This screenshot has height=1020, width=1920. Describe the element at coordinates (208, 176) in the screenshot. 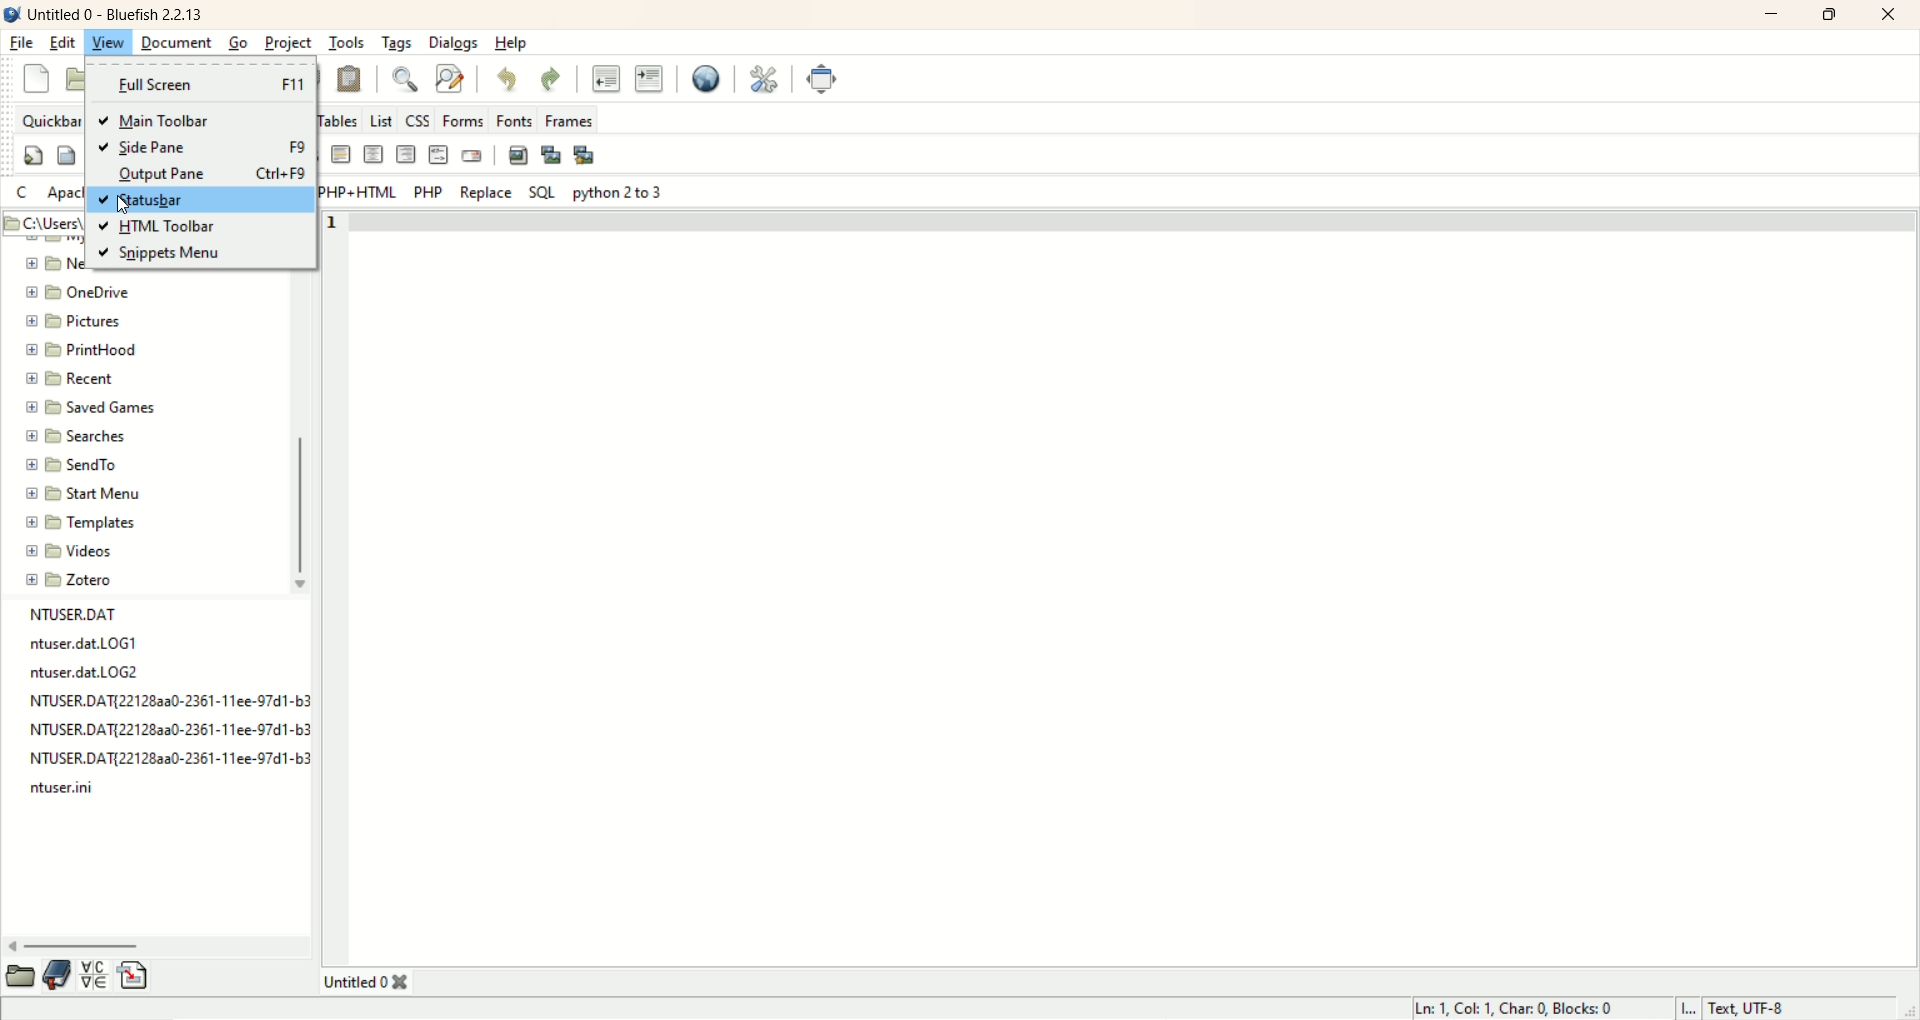

I see `output pane` at that location.